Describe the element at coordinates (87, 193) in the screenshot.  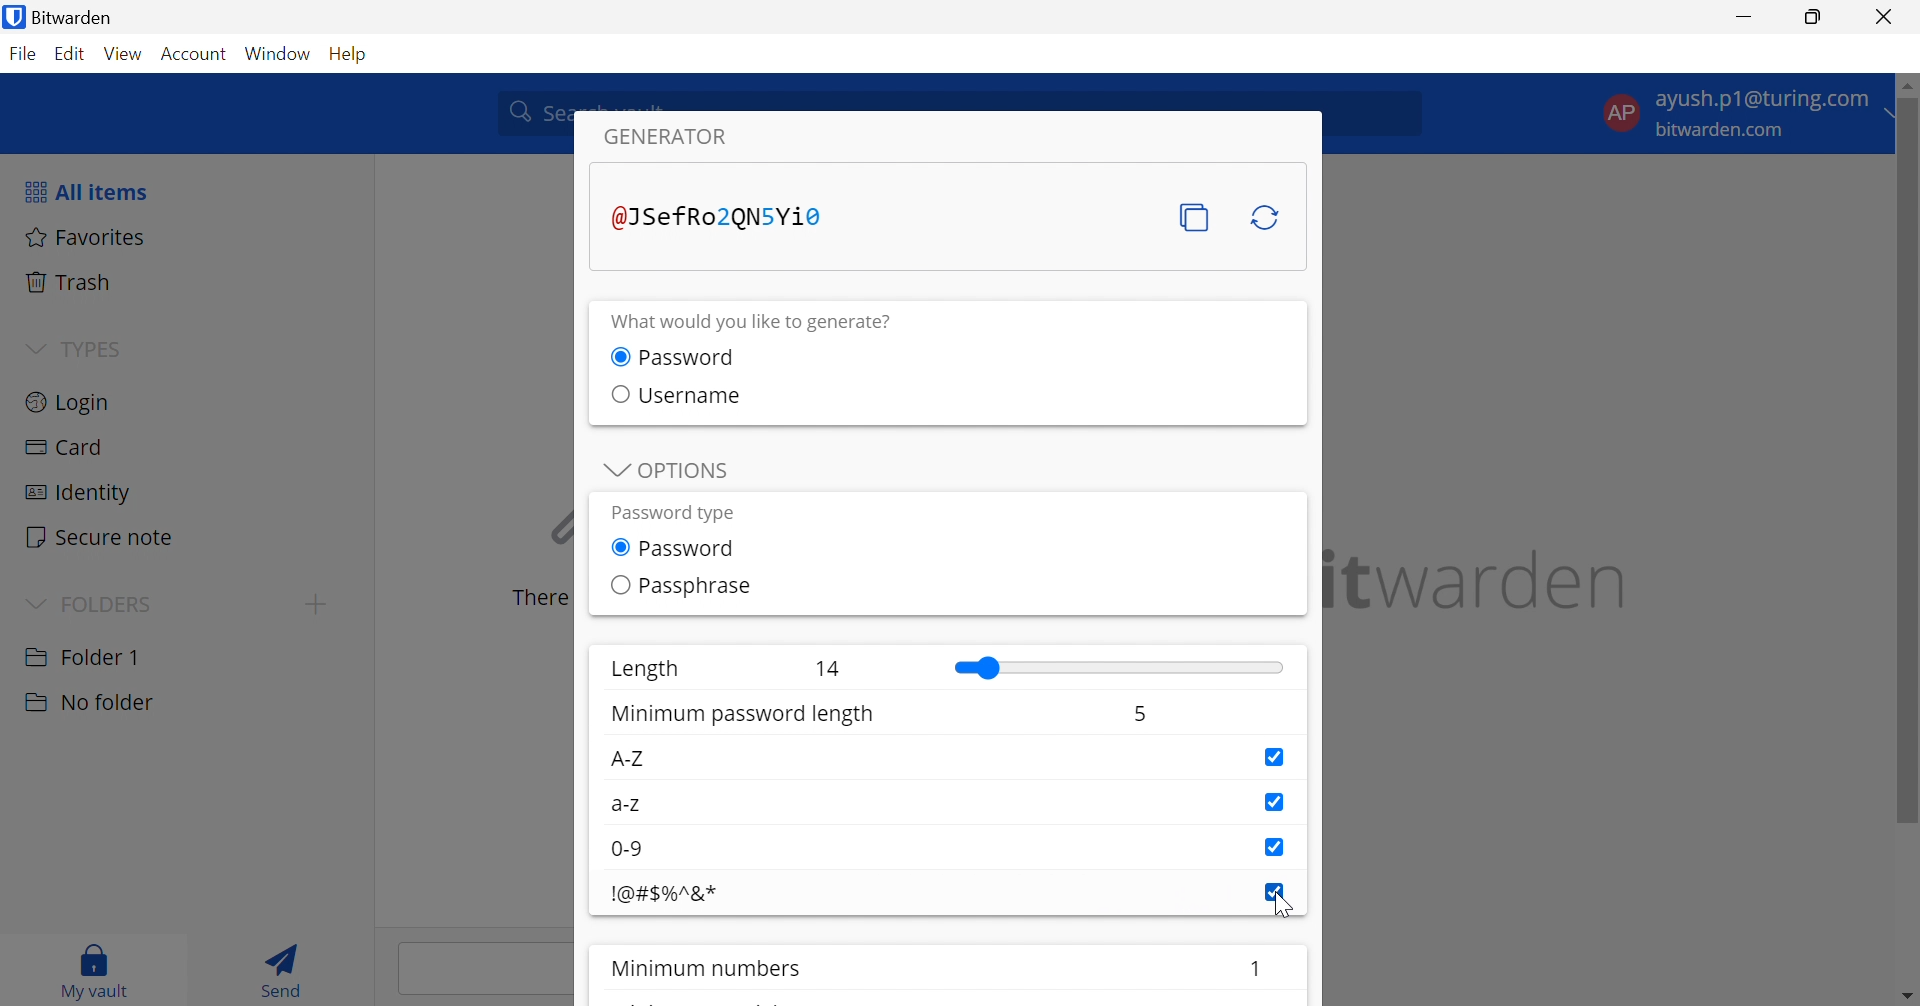
I see `All items` at that location.